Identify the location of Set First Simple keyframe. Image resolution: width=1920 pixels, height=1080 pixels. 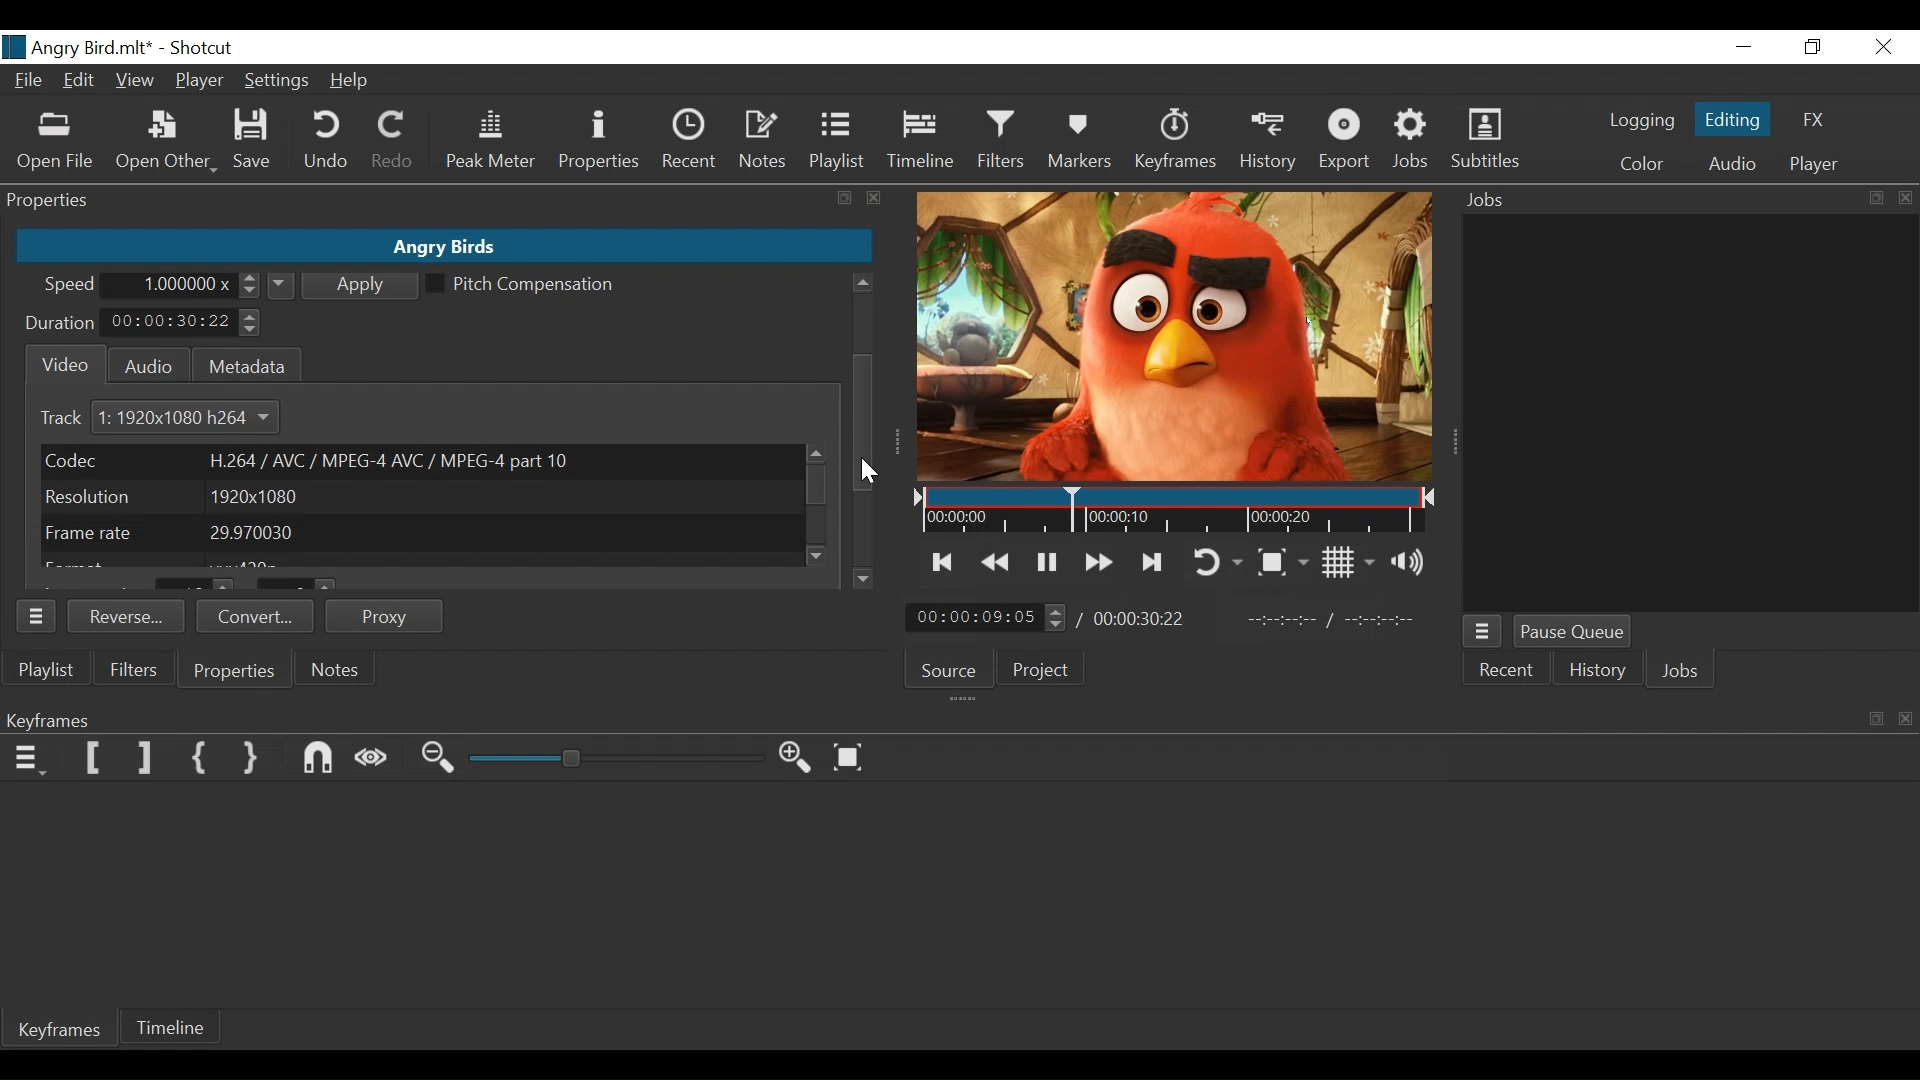
(201, 759).